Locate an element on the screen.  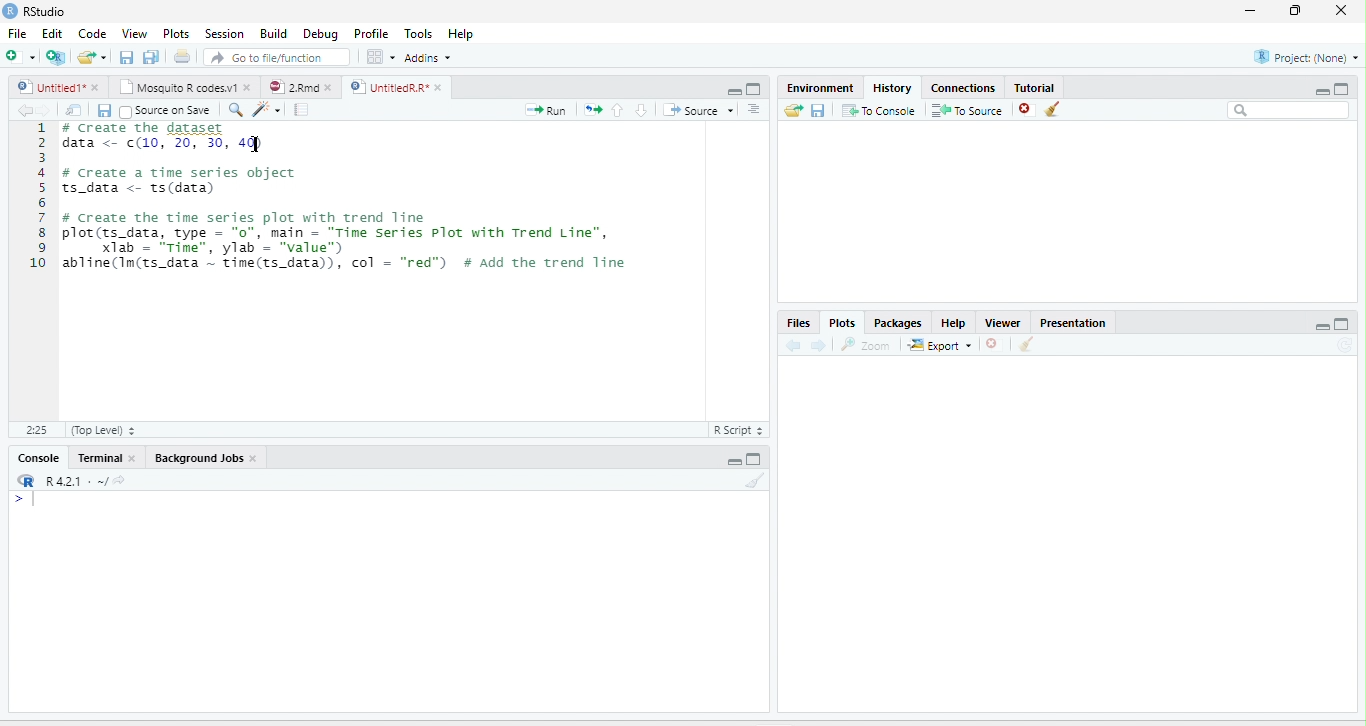
Debug is located at coordinates (320, 34).